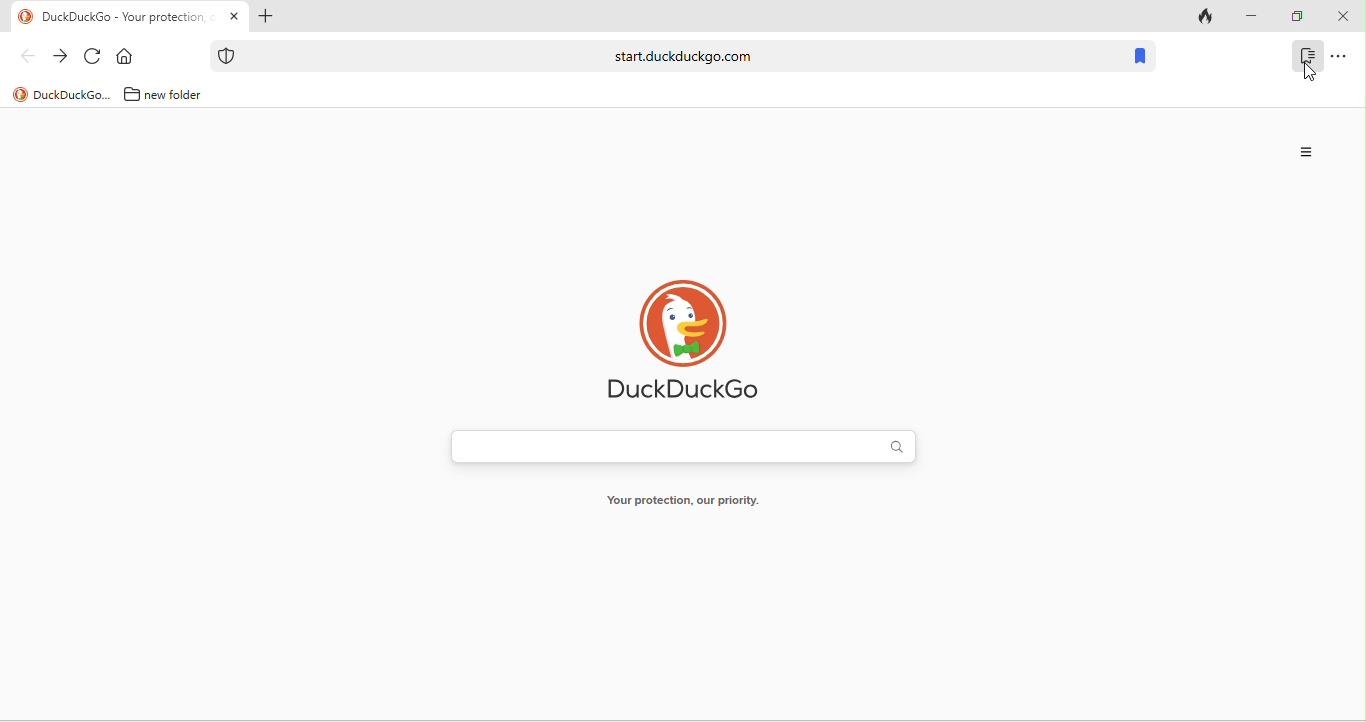 The image size is (1366, 722). I want to click on start.duckduckgo.com, so click(683, 55).